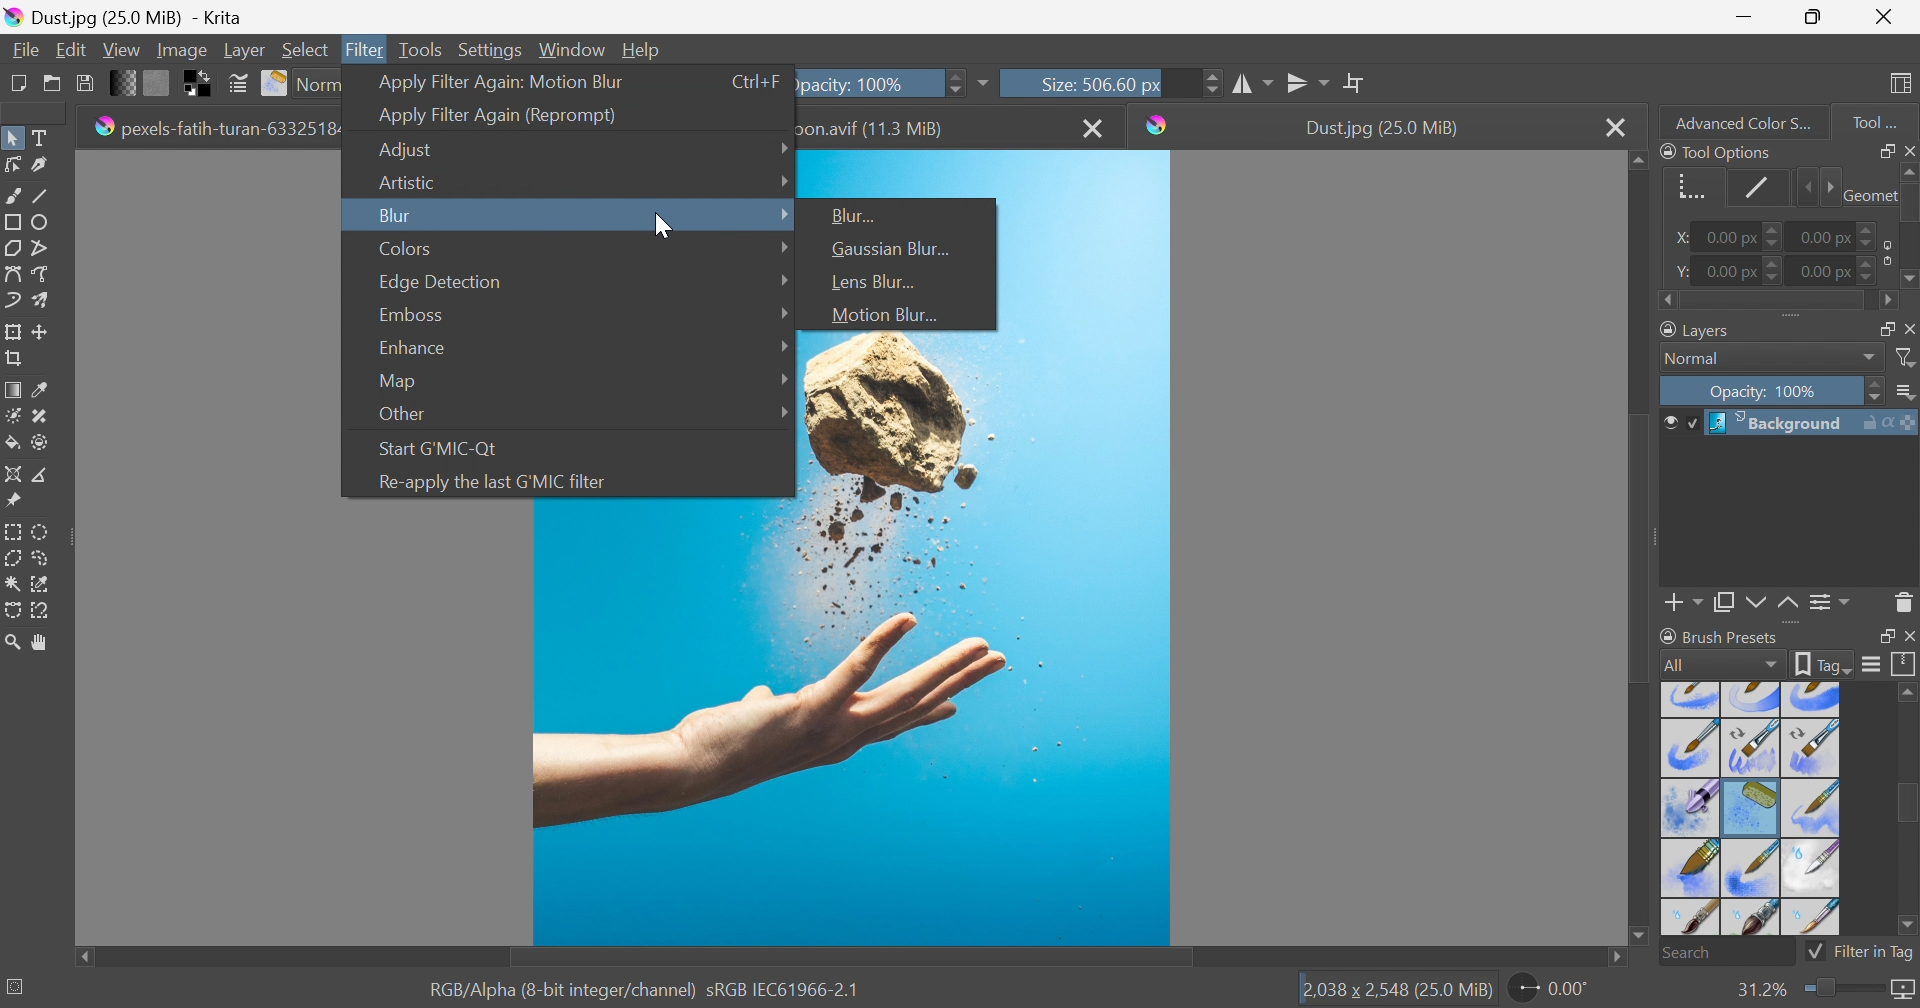  What do you see at coordinates (642, 49) in the screenshot?
I see `Help` at bounding box center [642, 49].